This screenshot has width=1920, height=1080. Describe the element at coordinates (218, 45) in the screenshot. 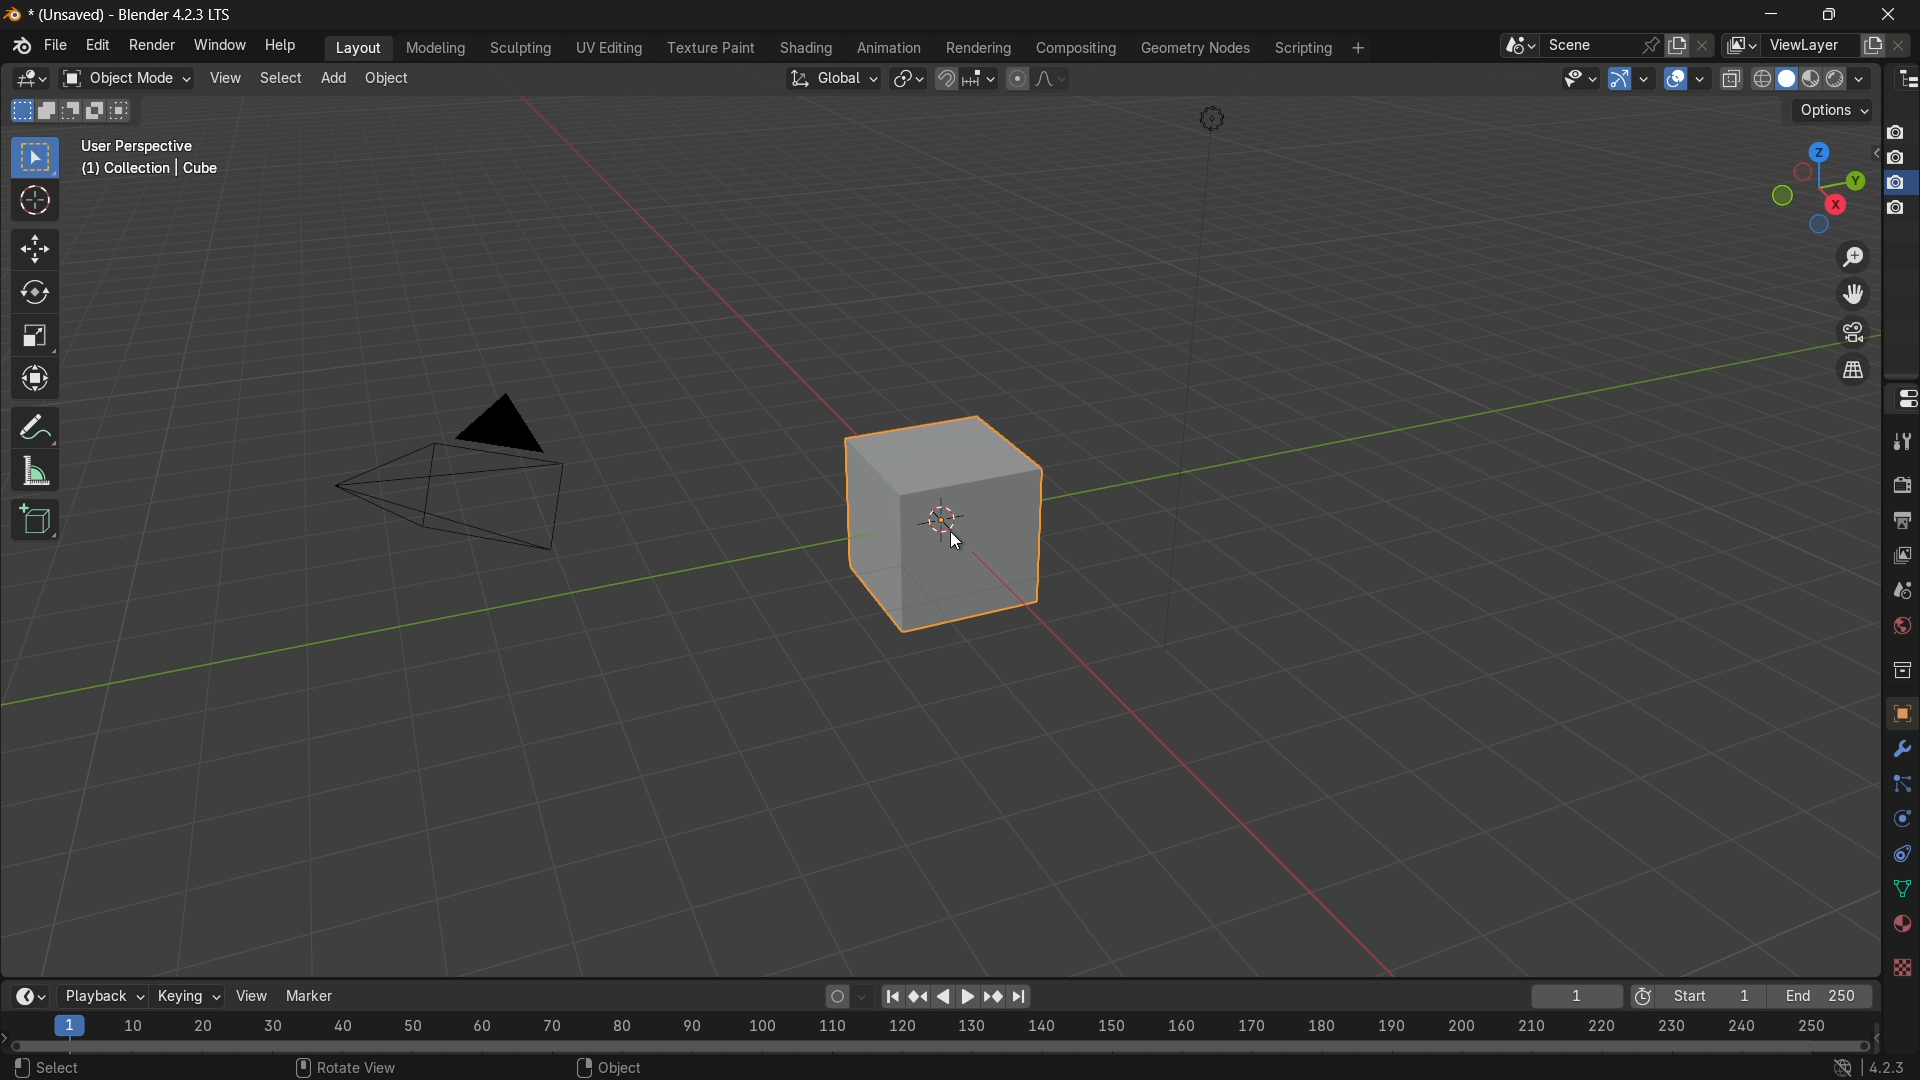

I see `window menu` at that location.